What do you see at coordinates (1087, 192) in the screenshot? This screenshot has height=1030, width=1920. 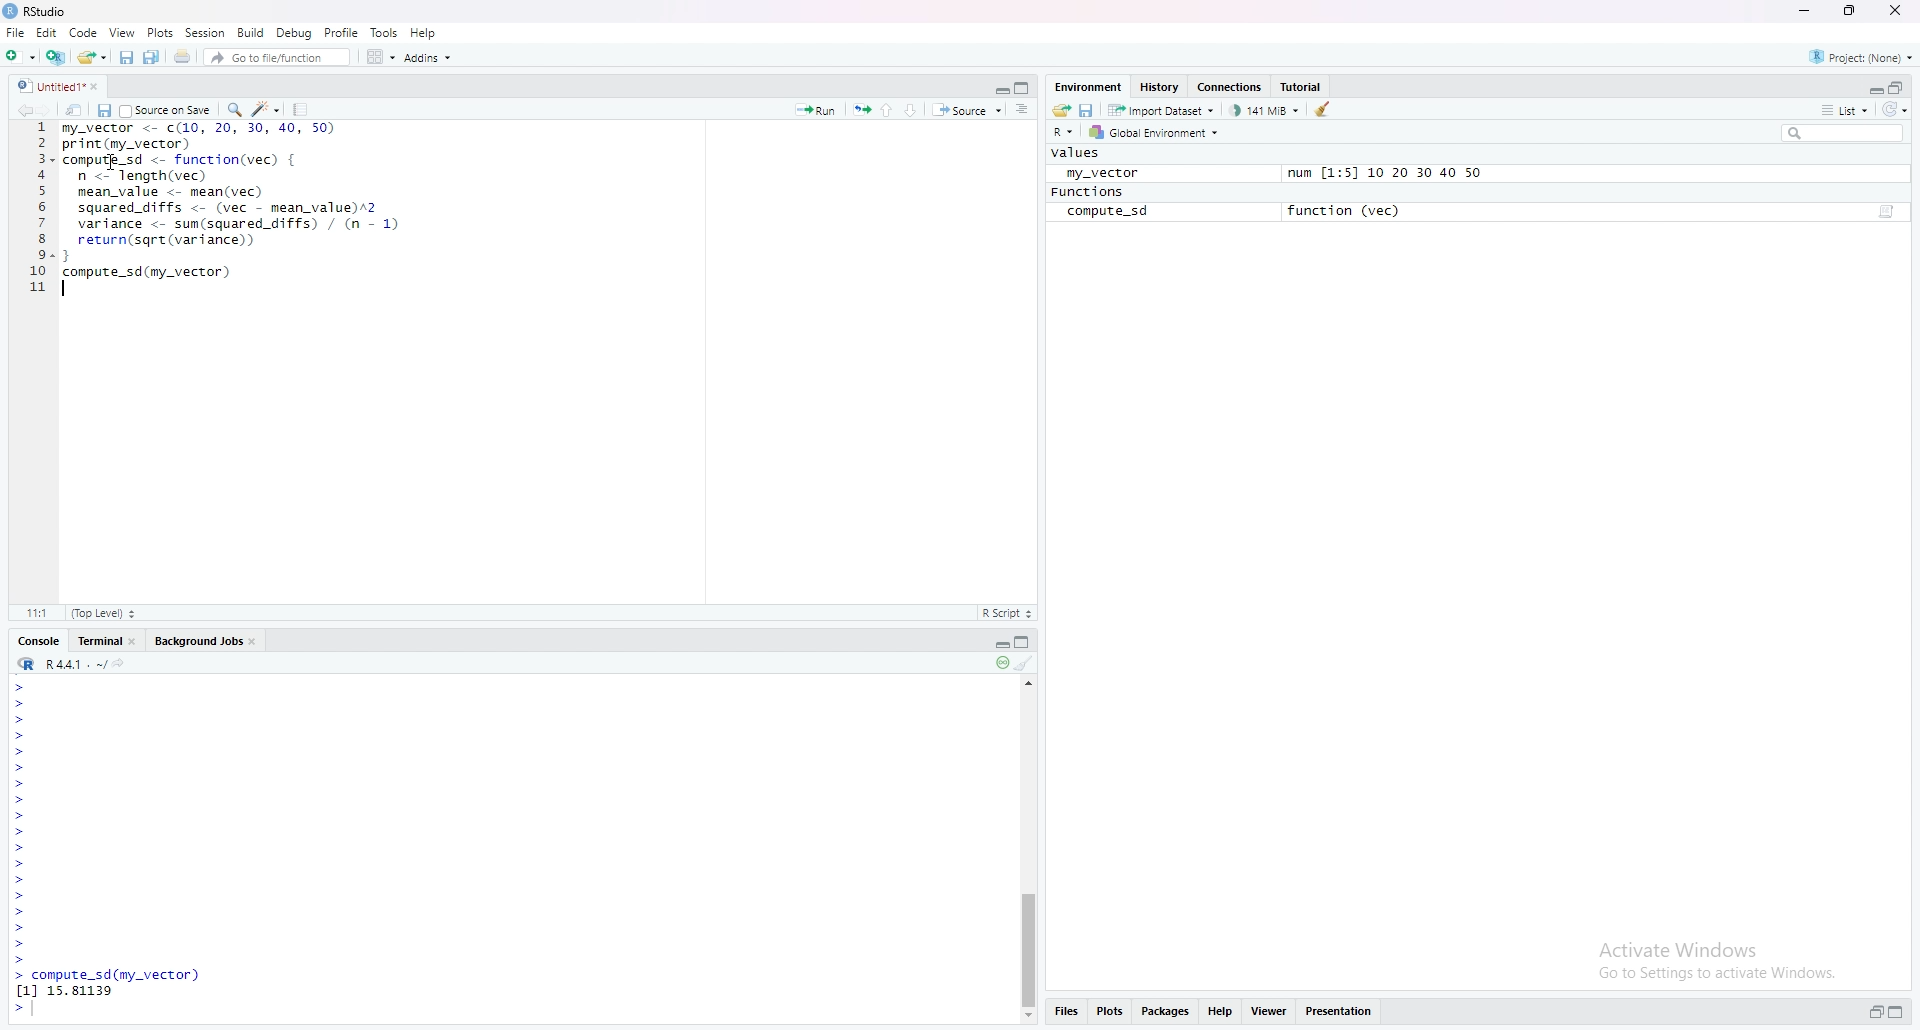 I see `Functions` at bounding box center [1087, 192].